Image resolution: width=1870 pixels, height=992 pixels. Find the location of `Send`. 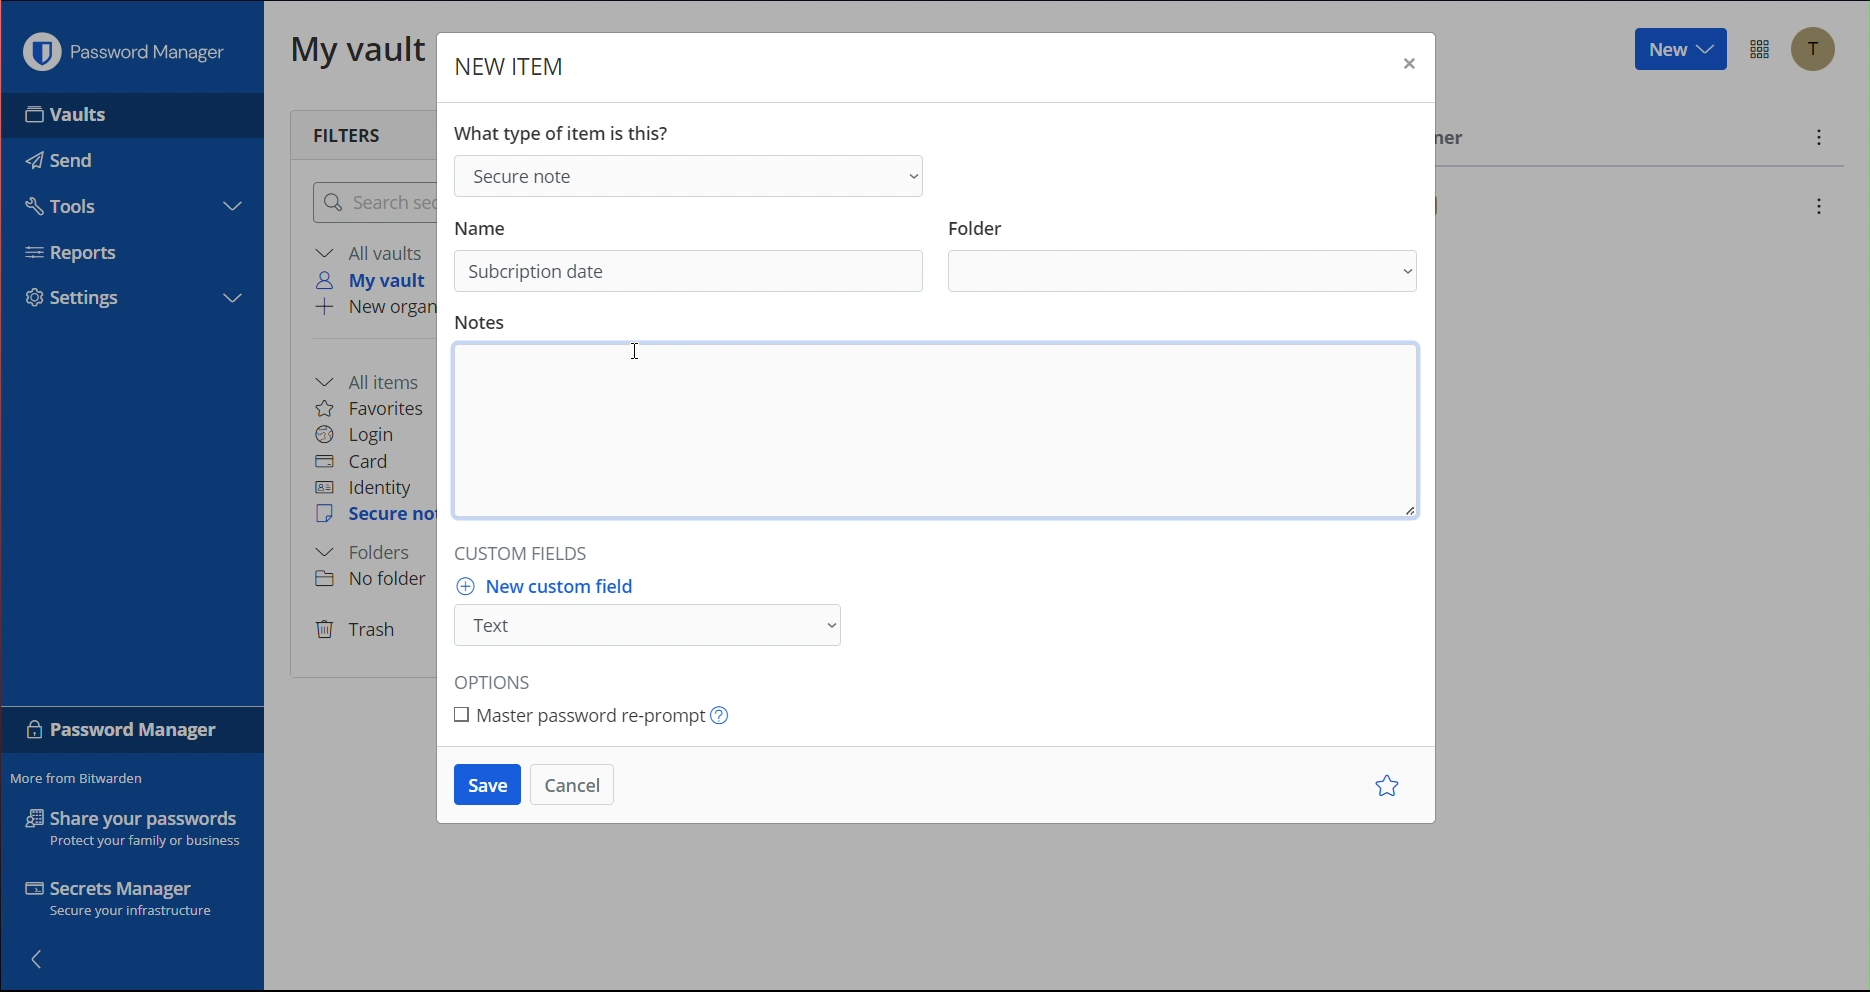

Send is located at coordinates (55, 155).